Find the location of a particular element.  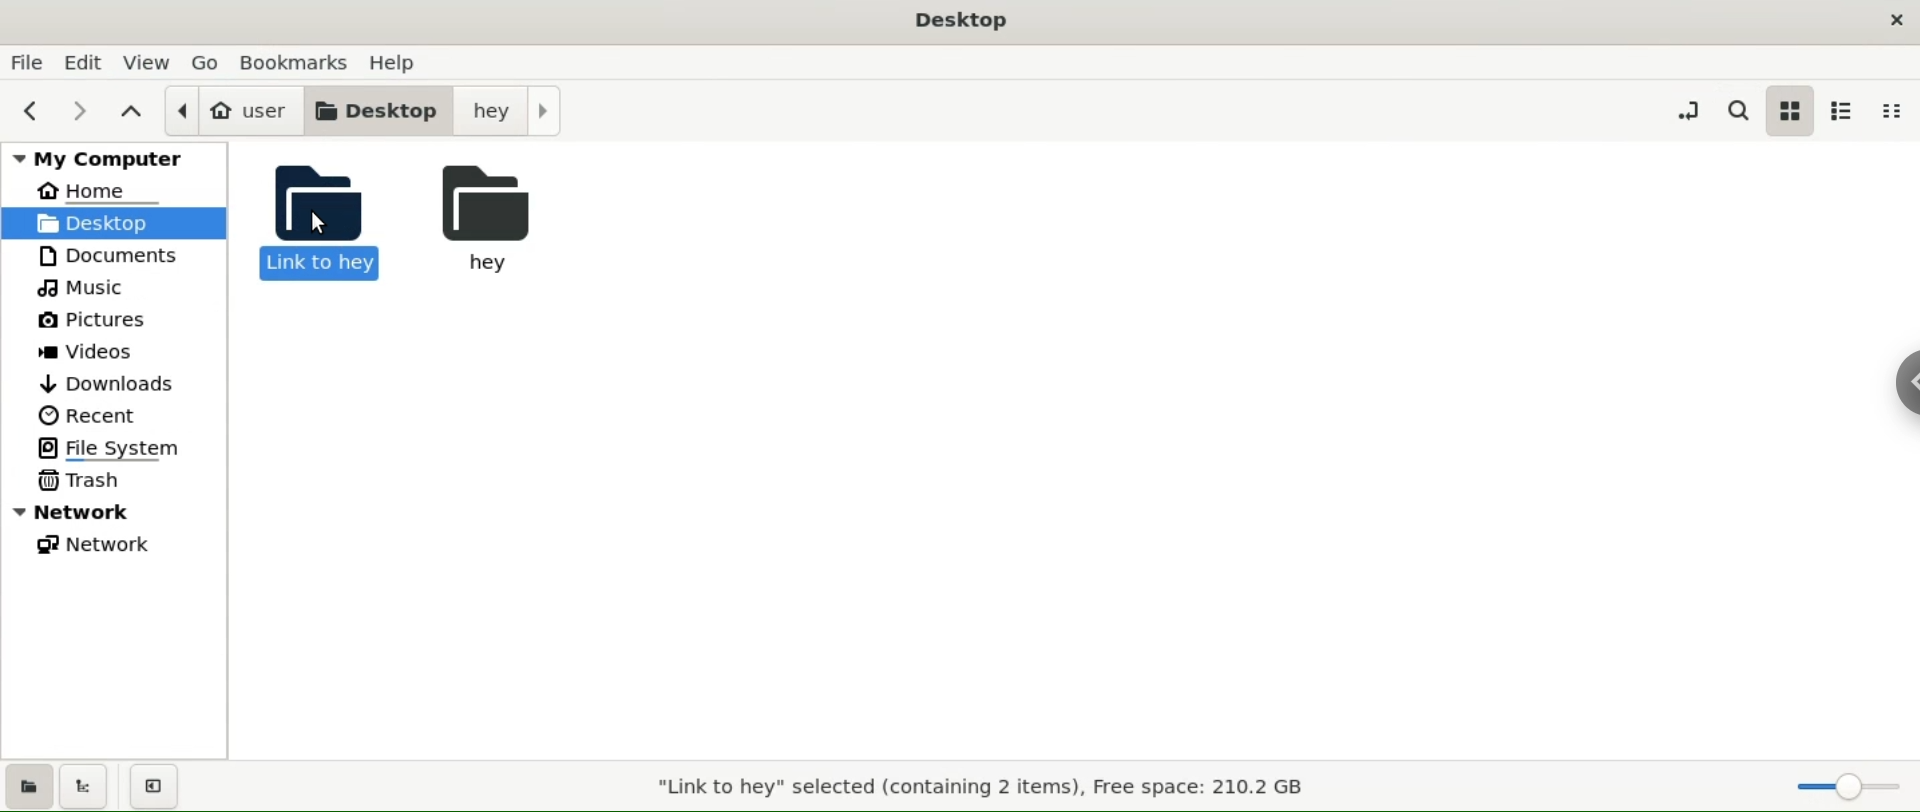

compact view is located at coordinates (1890, 114).